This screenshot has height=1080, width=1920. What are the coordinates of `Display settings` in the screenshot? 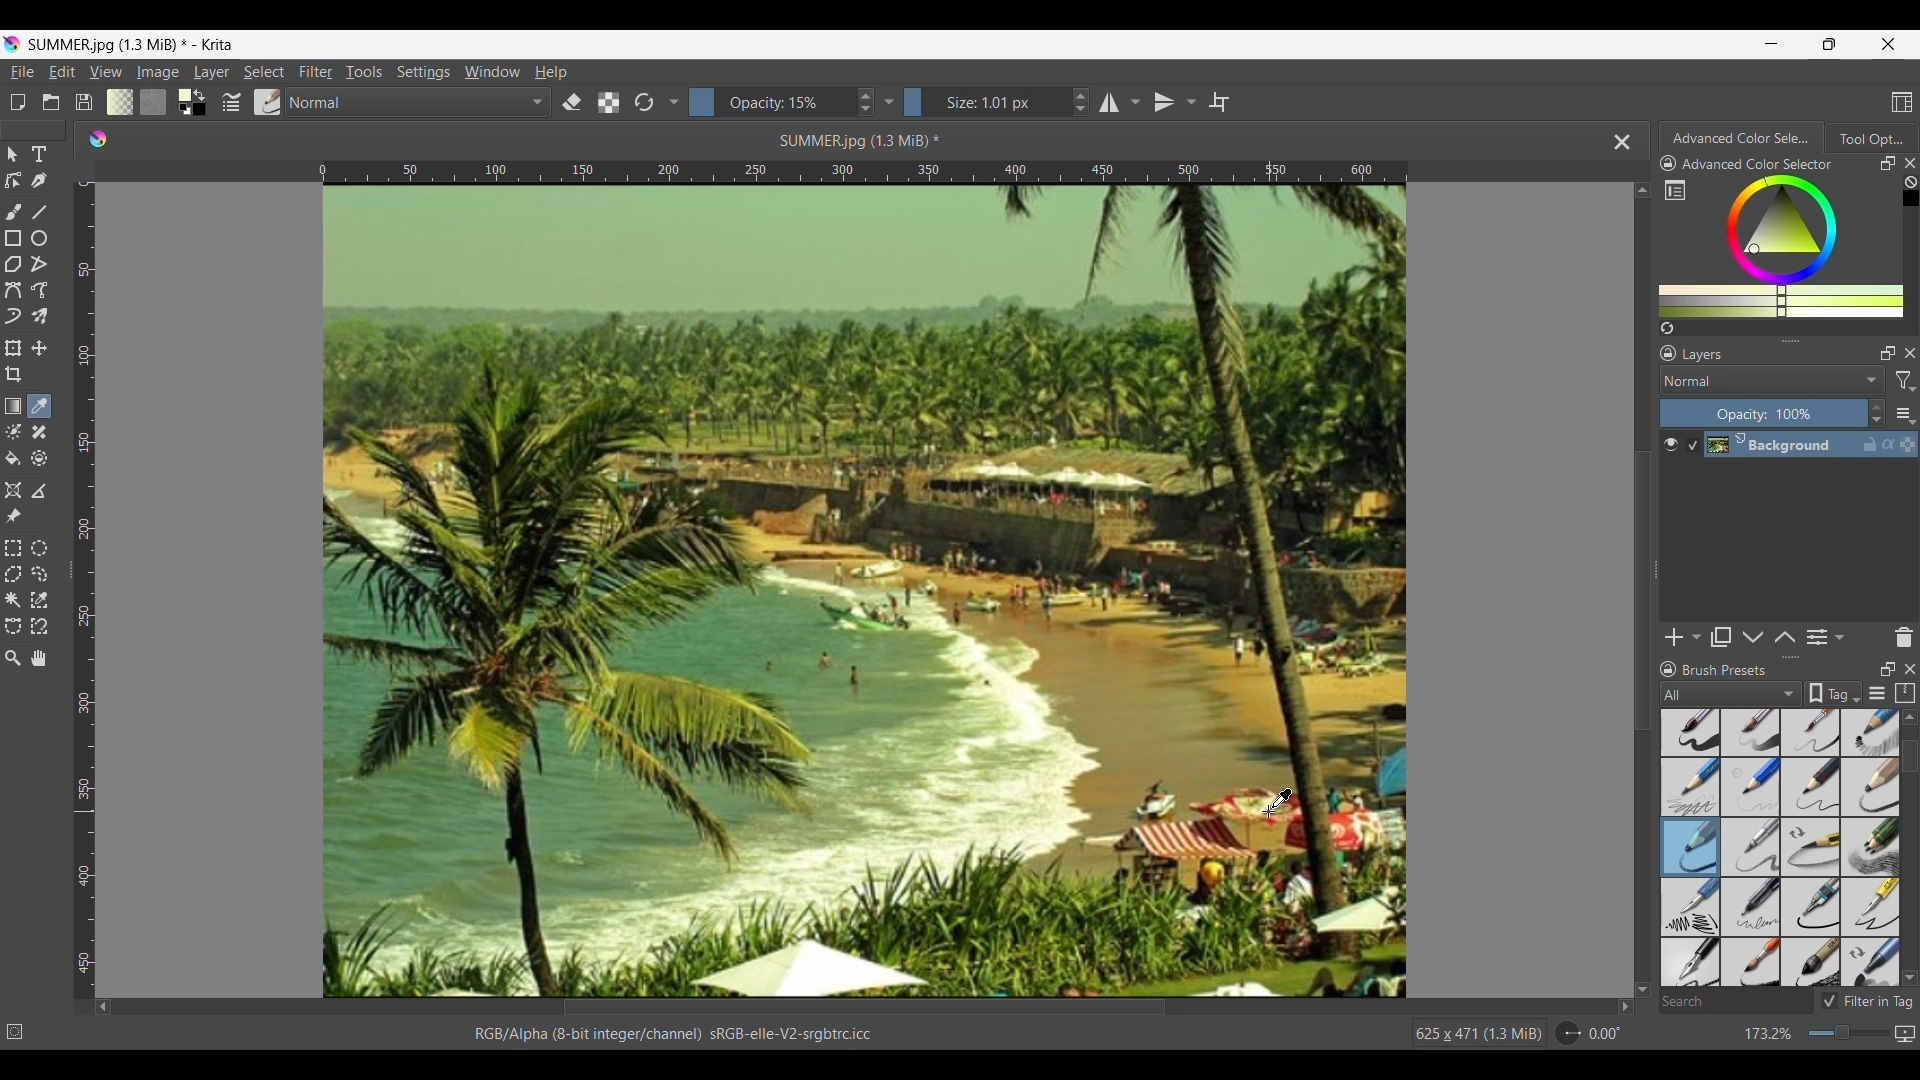 It's located at (1878, 693).